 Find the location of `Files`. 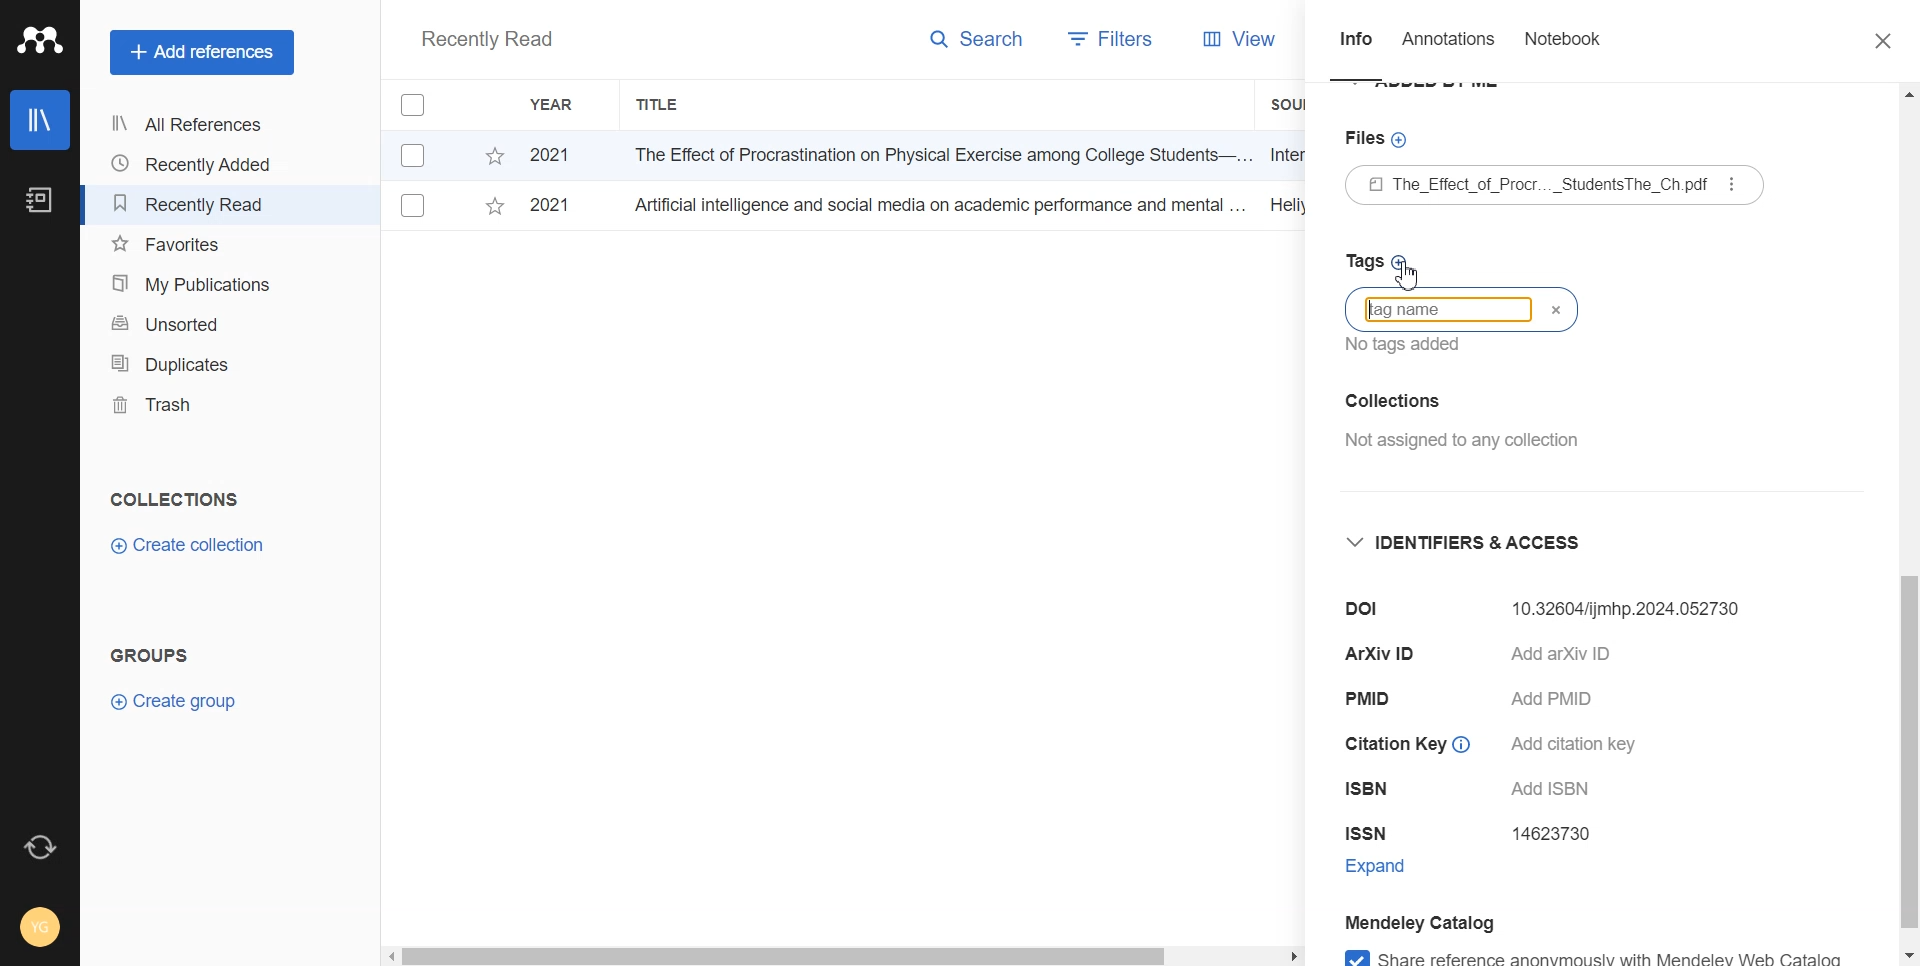

Files is located at coordinates (1372, 139).